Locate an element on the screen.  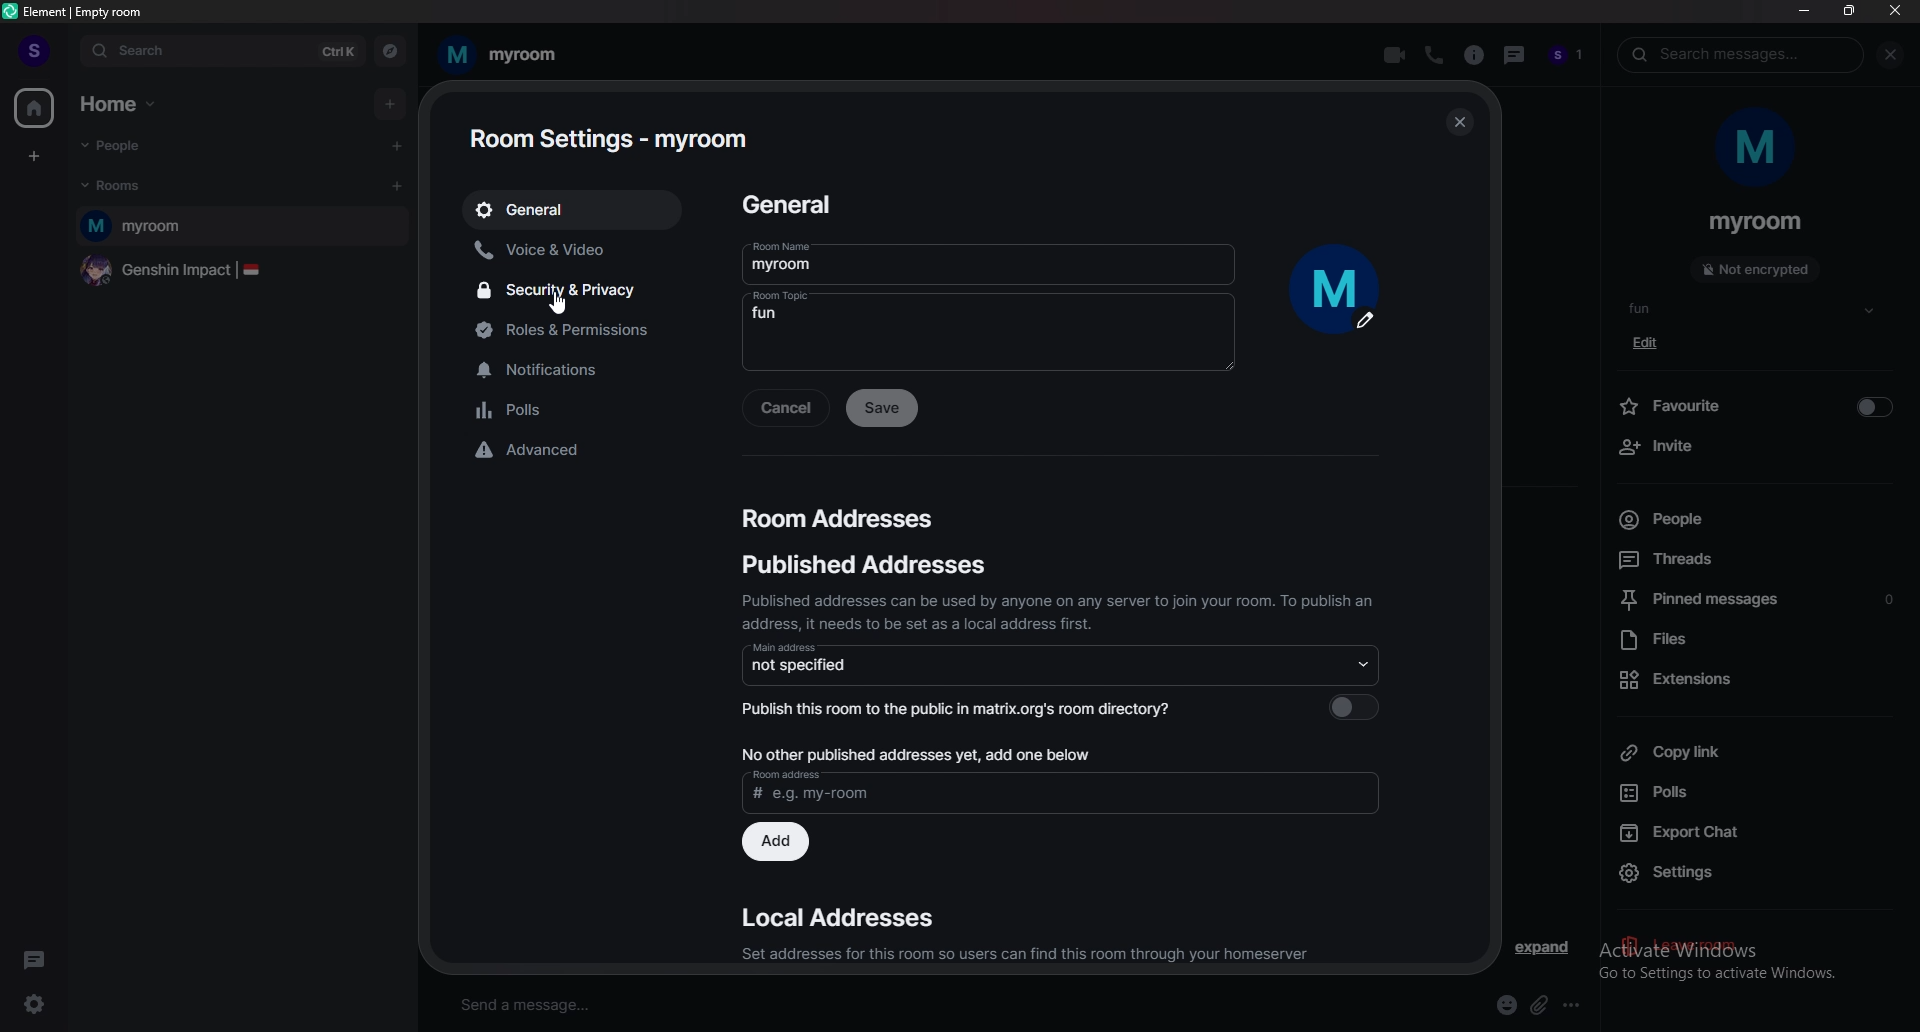
cancel is located at coordinates (785, 407).